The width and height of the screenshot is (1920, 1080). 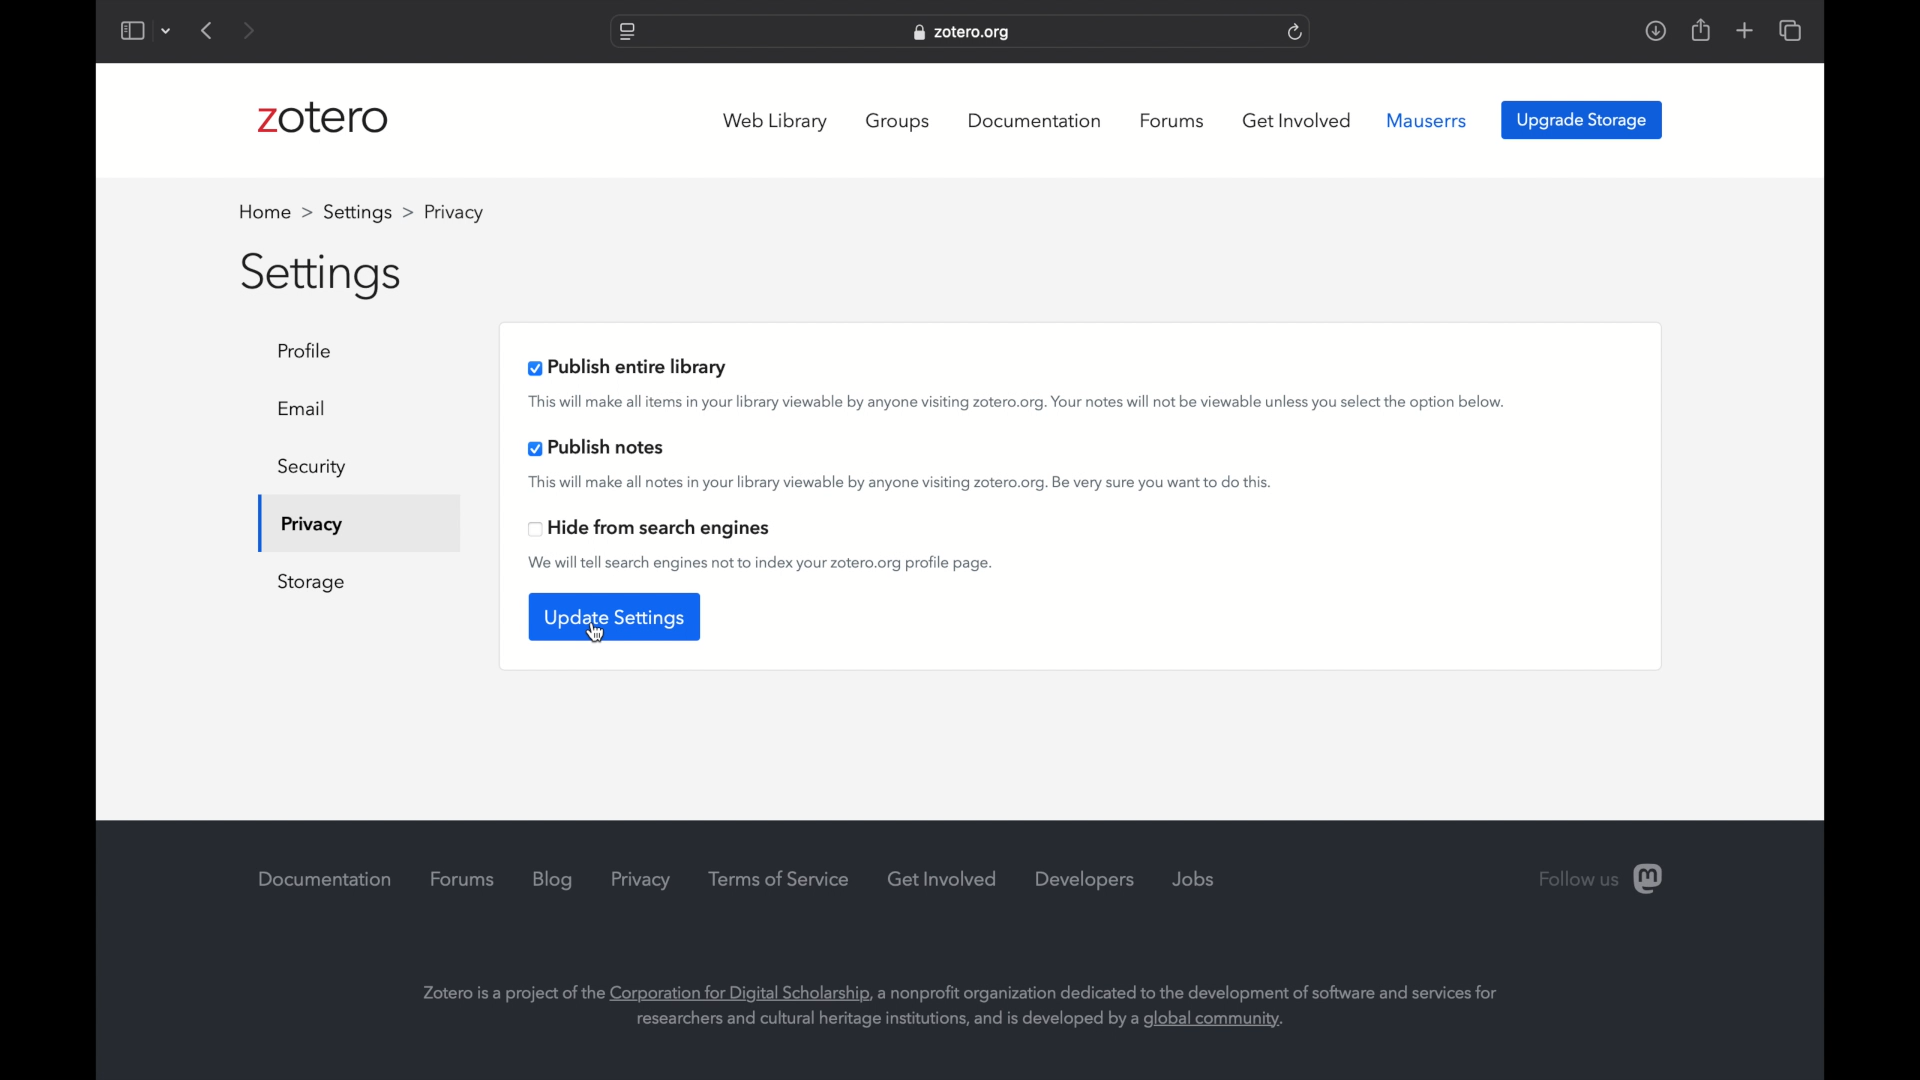 What do you see at coordinates (310, 526) in the screenshot?
I see `privacy` at bounding box center [310, 526].